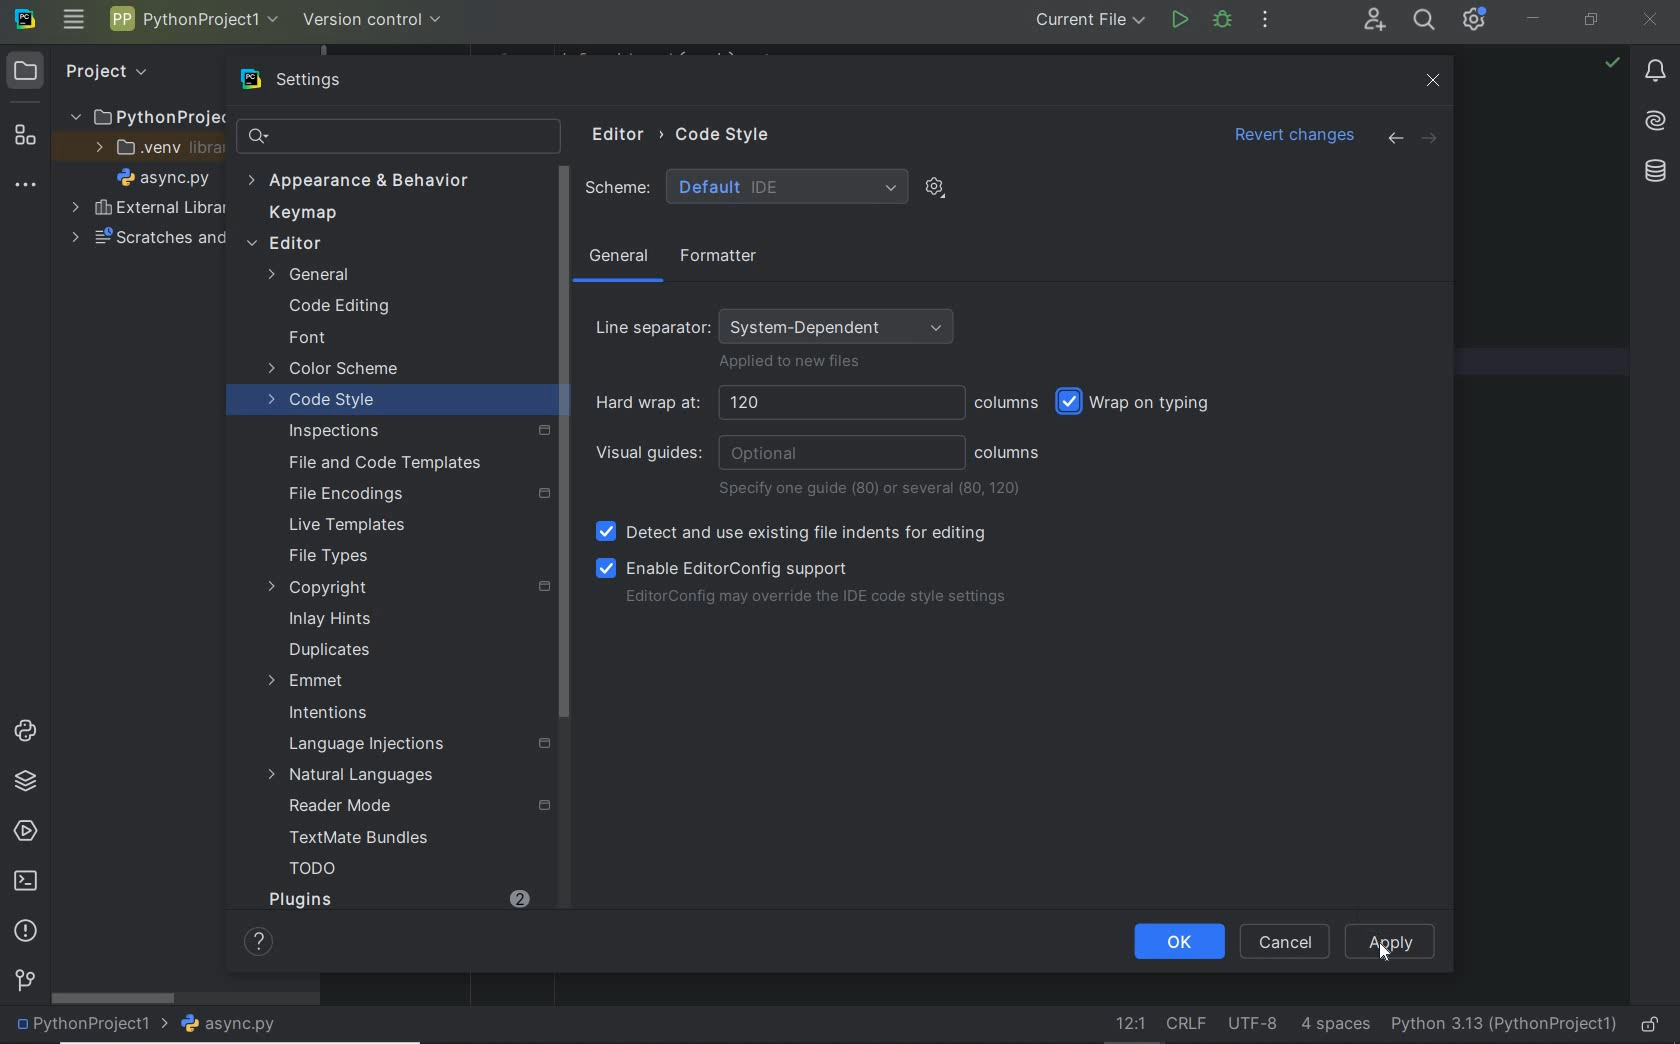  I want to click on general, so click(619, 260).